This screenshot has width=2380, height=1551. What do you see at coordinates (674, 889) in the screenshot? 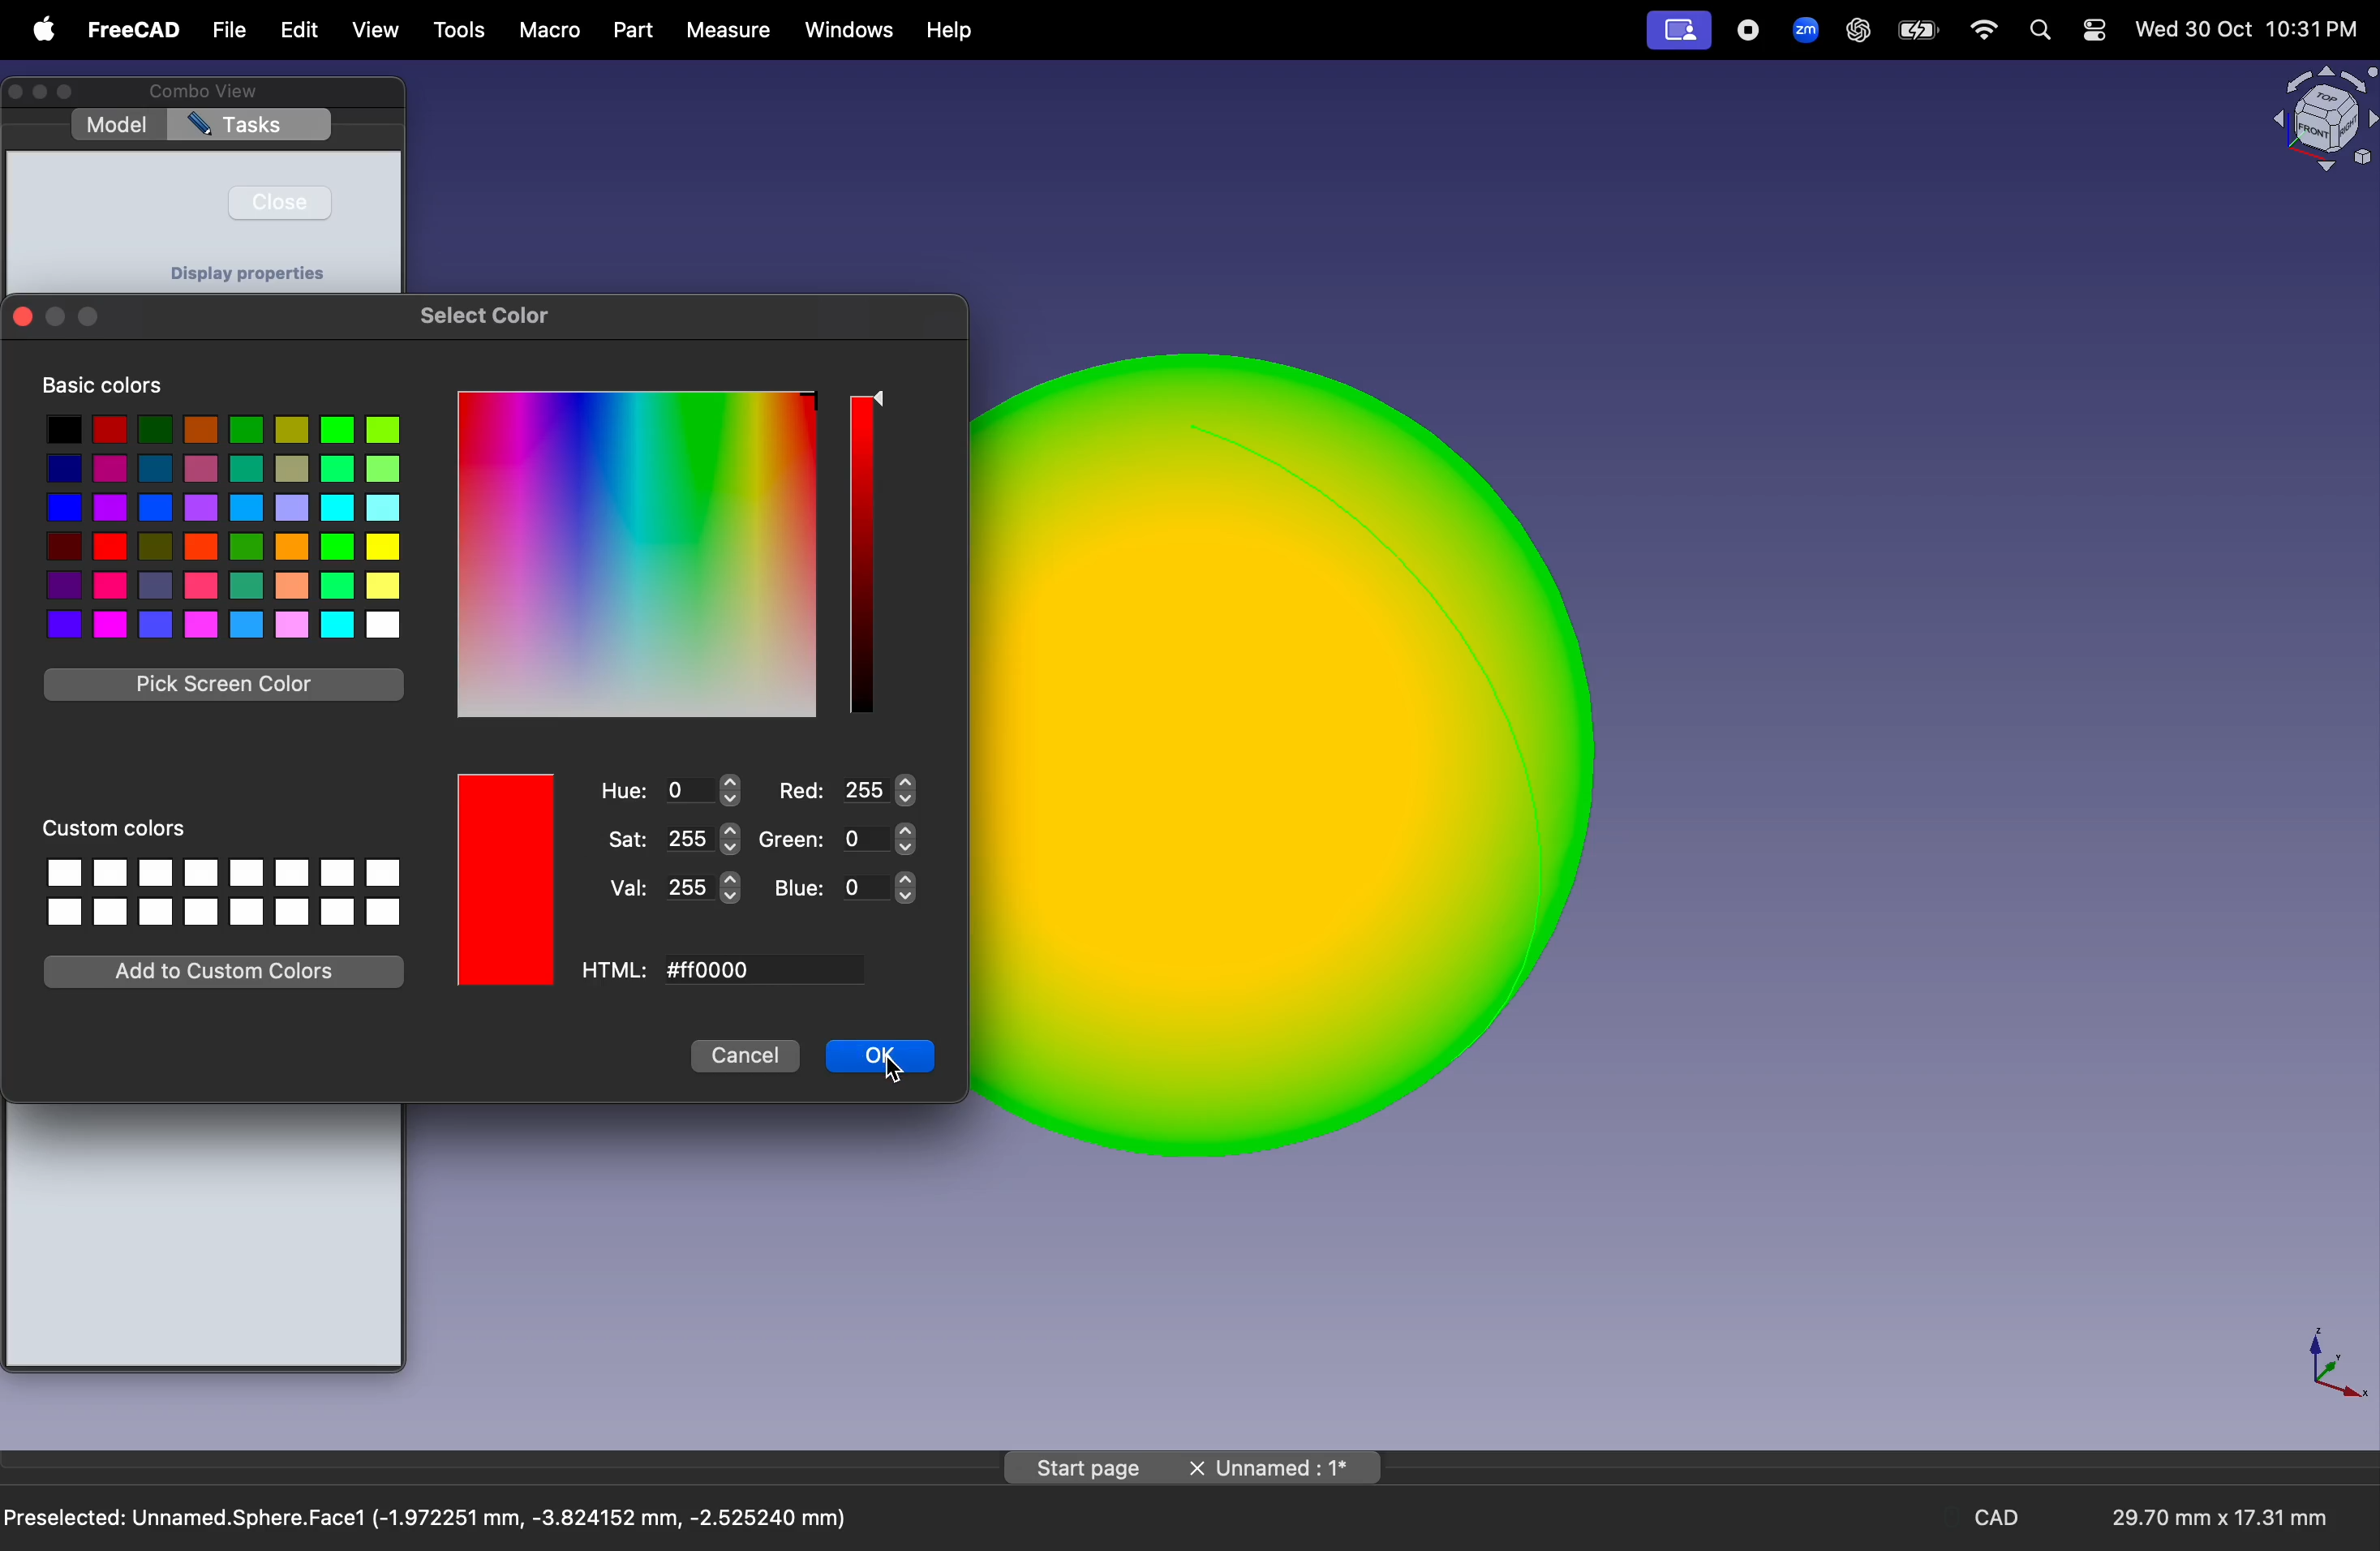
I see `val` at bounding box center [674, 889].